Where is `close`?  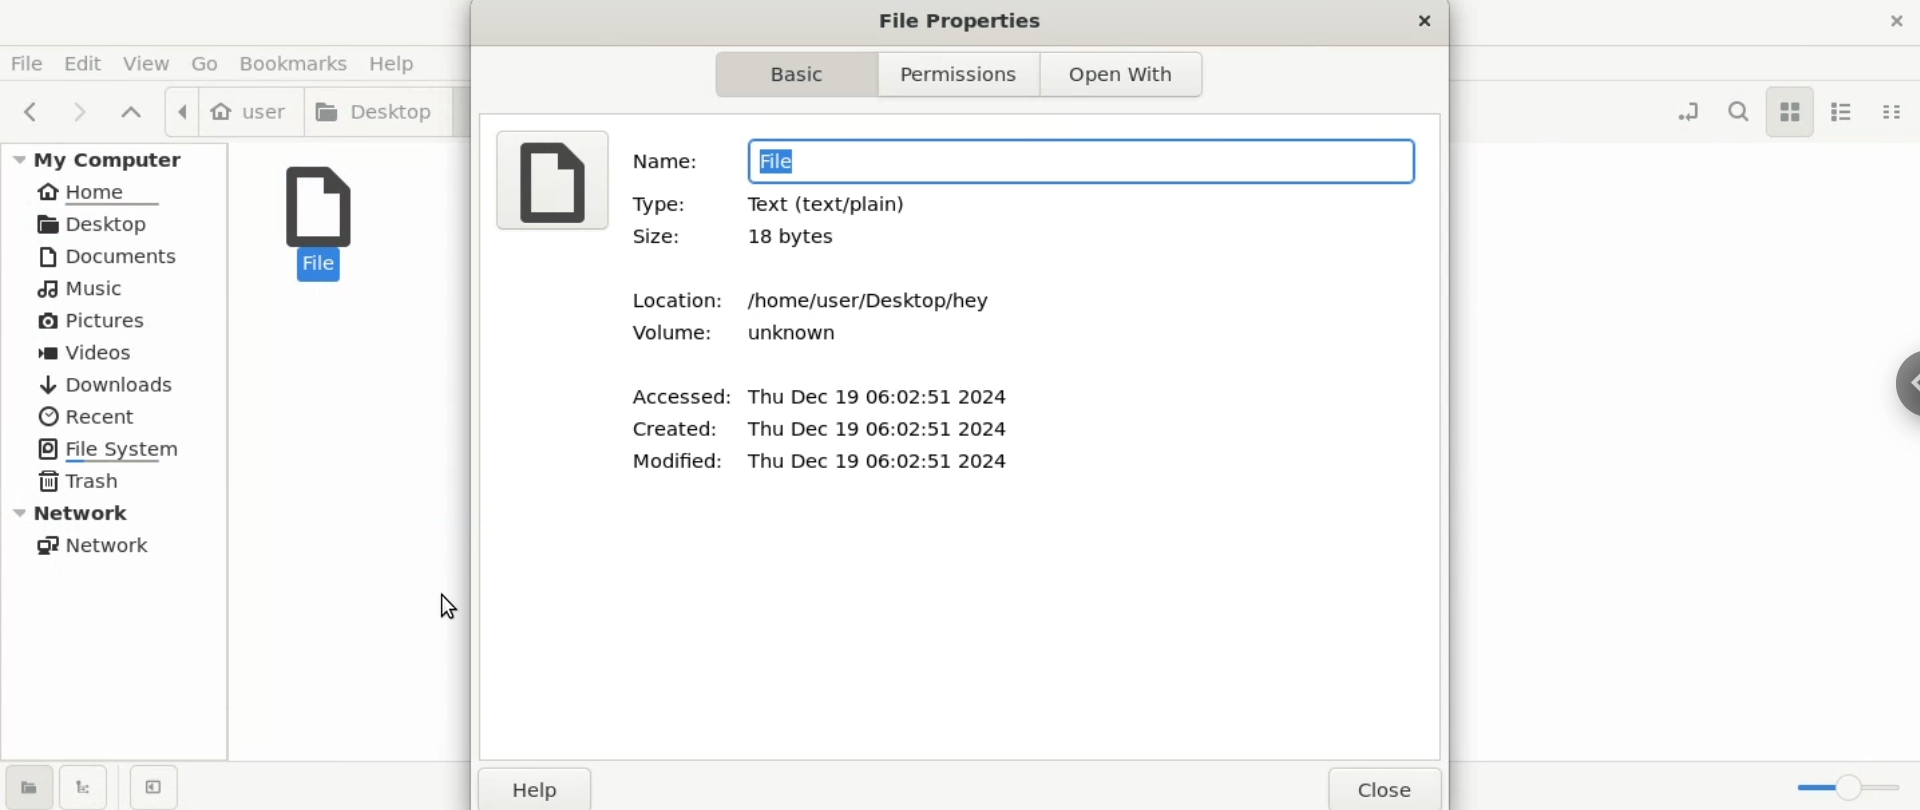 close is located at coordinates (1378, 787).